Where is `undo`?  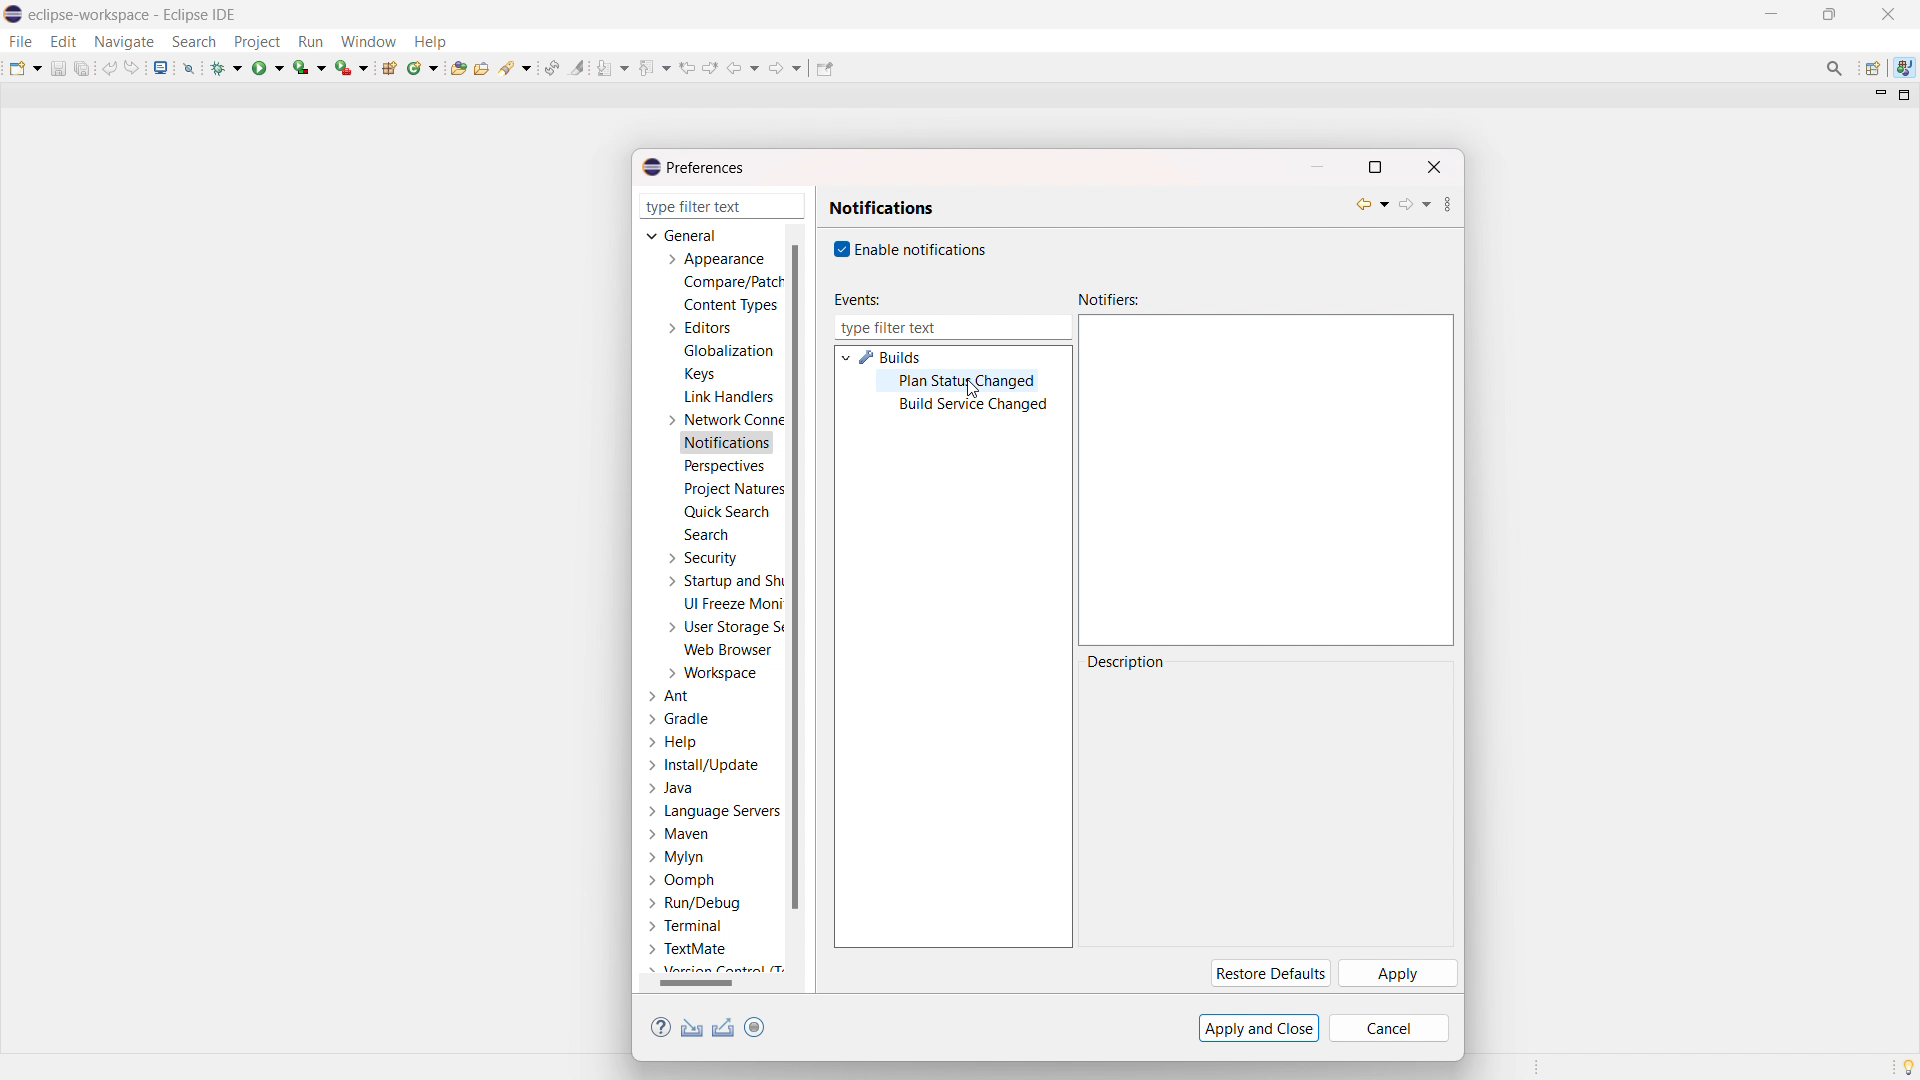 undo is located at coordinates (110, 68).